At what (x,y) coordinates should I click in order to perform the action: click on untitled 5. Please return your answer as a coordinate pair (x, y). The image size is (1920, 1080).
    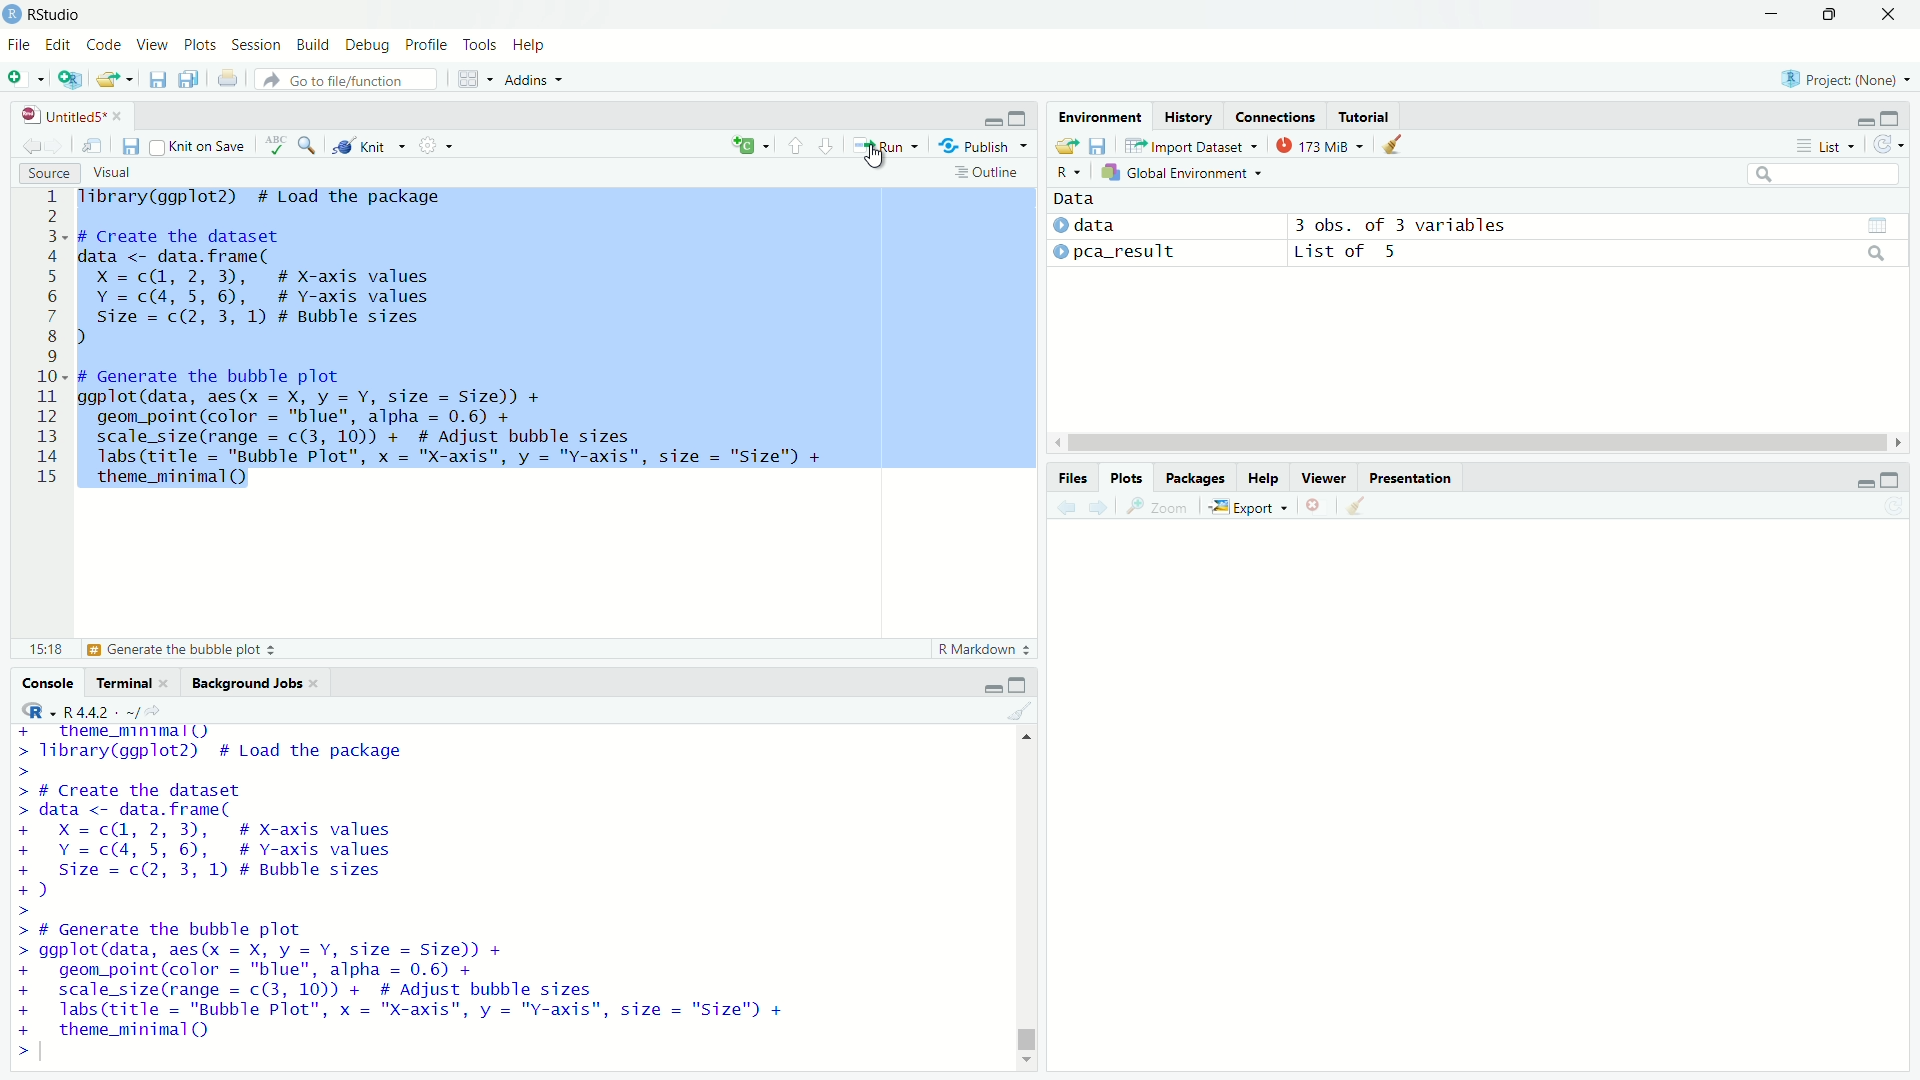
    Looking at the image, I should click on (67, 116).